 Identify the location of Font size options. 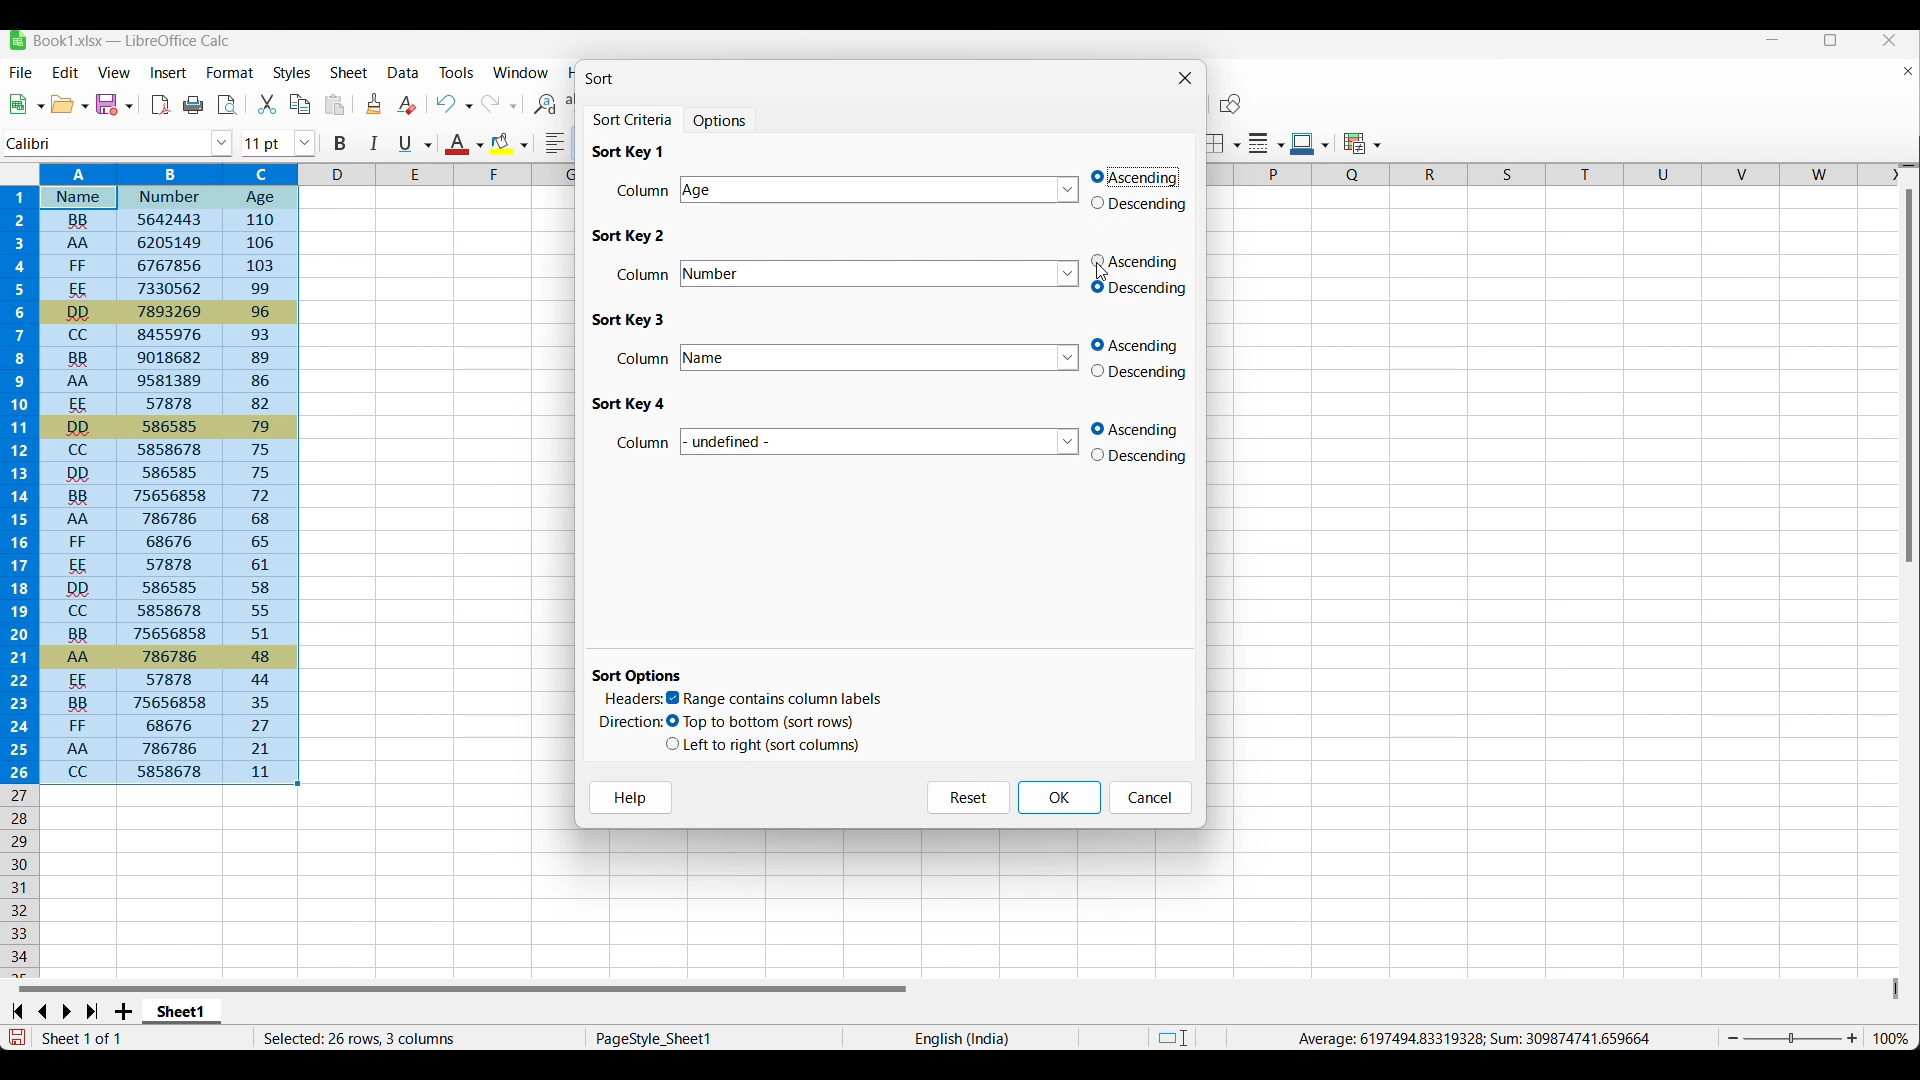
(305, 143).